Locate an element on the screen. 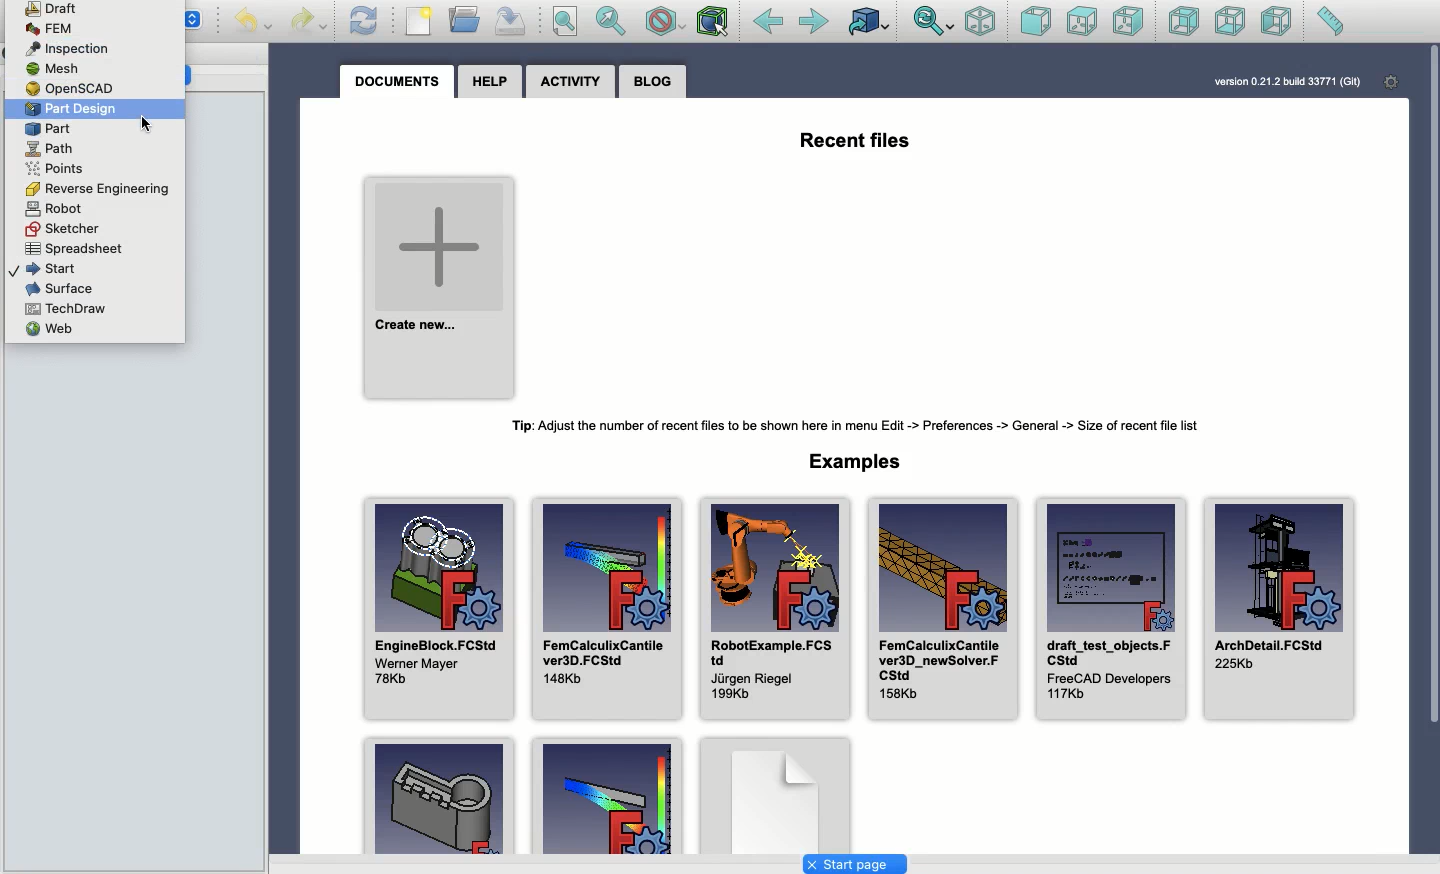  Mesh is located at coordinates (54, 68).